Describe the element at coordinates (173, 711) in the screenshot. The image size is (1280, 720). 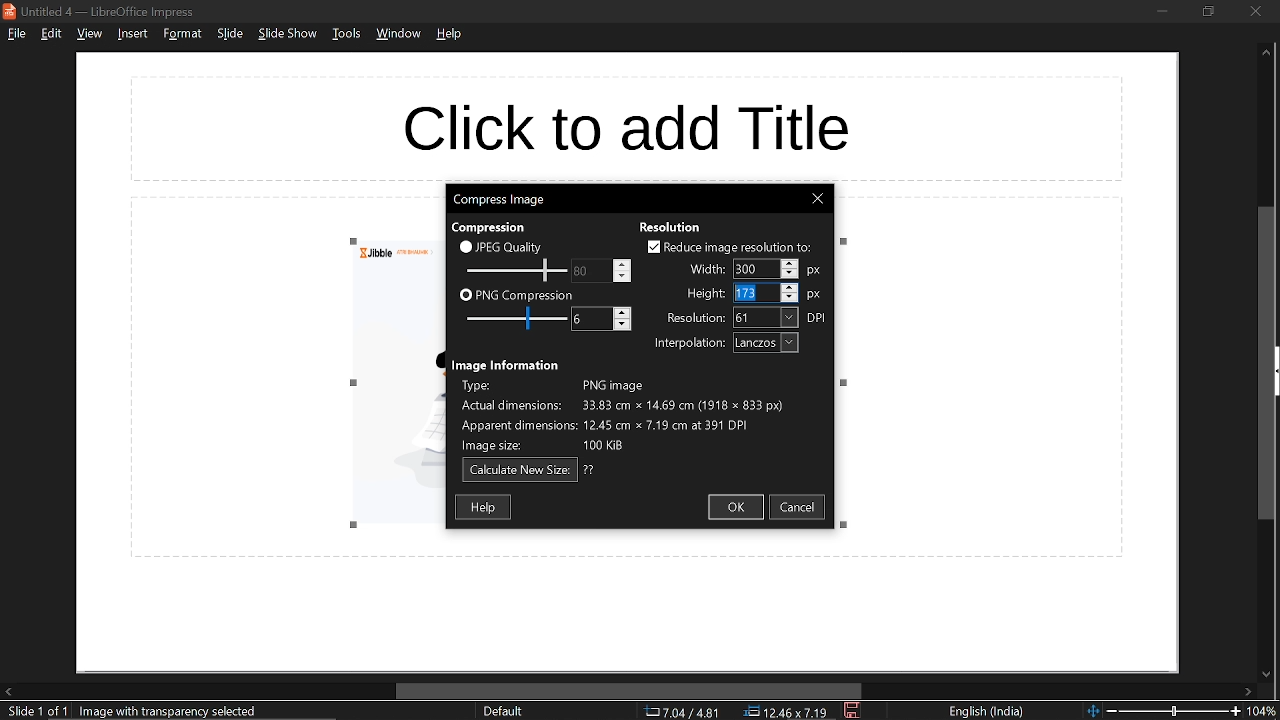
I see `selected image` at that location.